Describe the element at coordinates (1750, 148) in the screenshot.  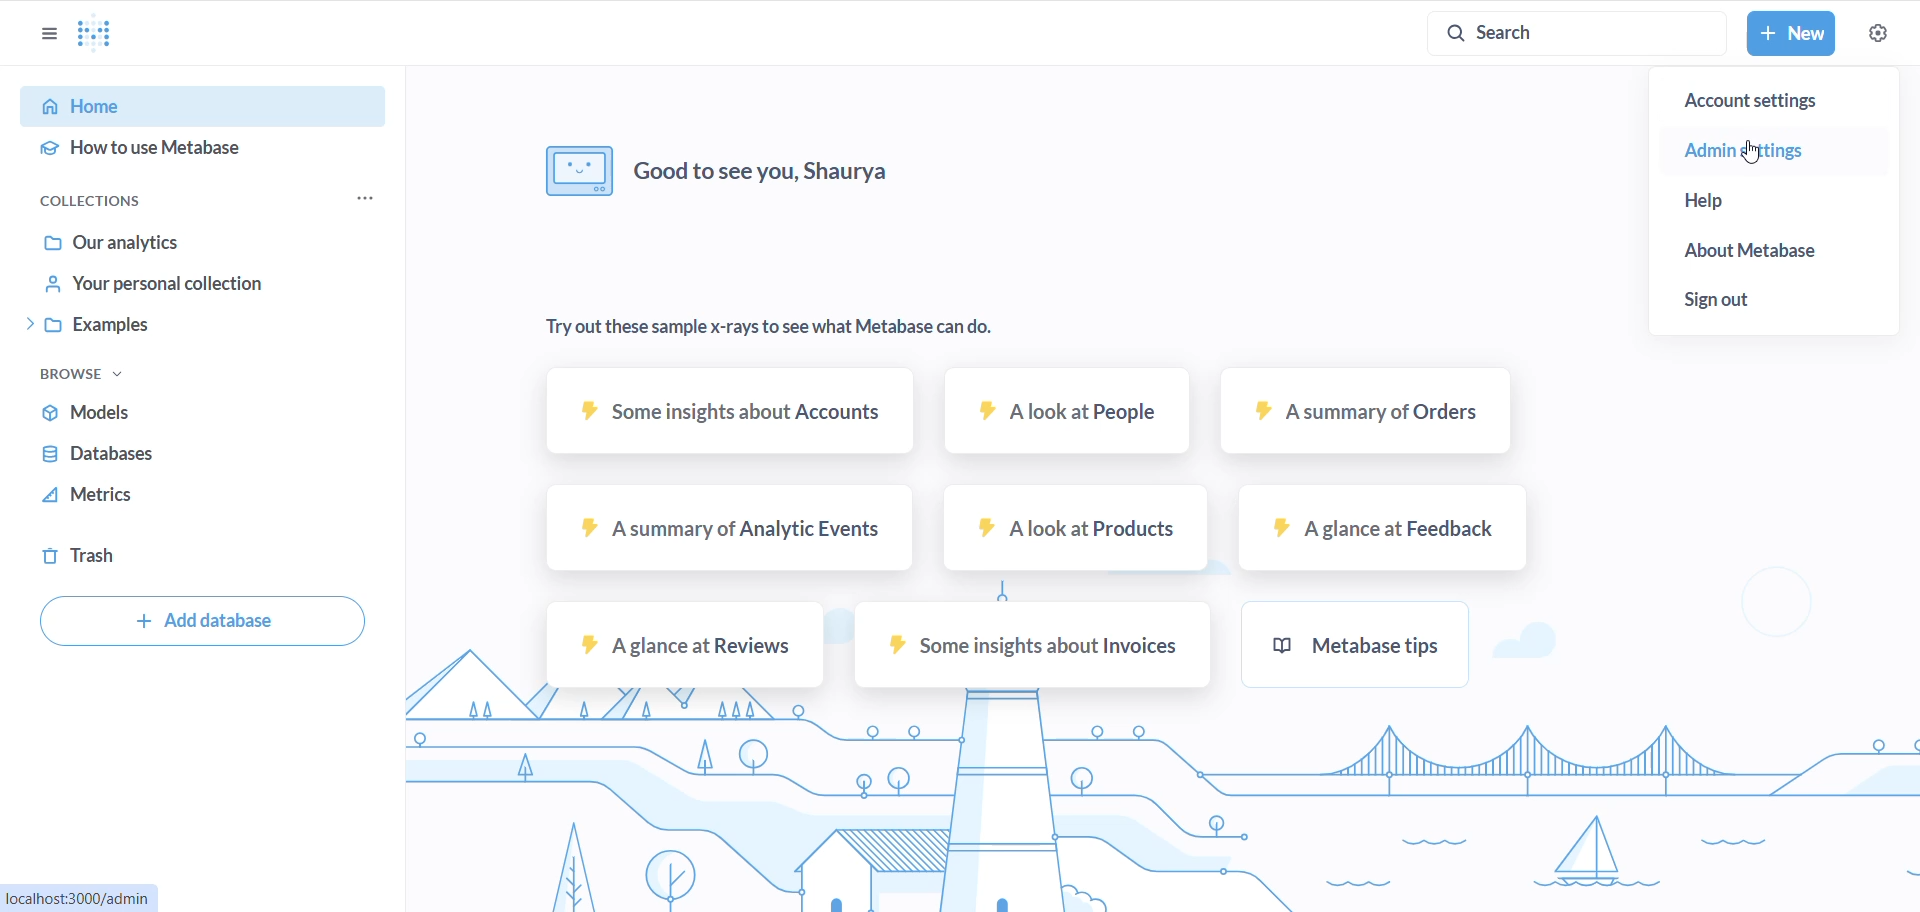
I see `cursor` at that location.